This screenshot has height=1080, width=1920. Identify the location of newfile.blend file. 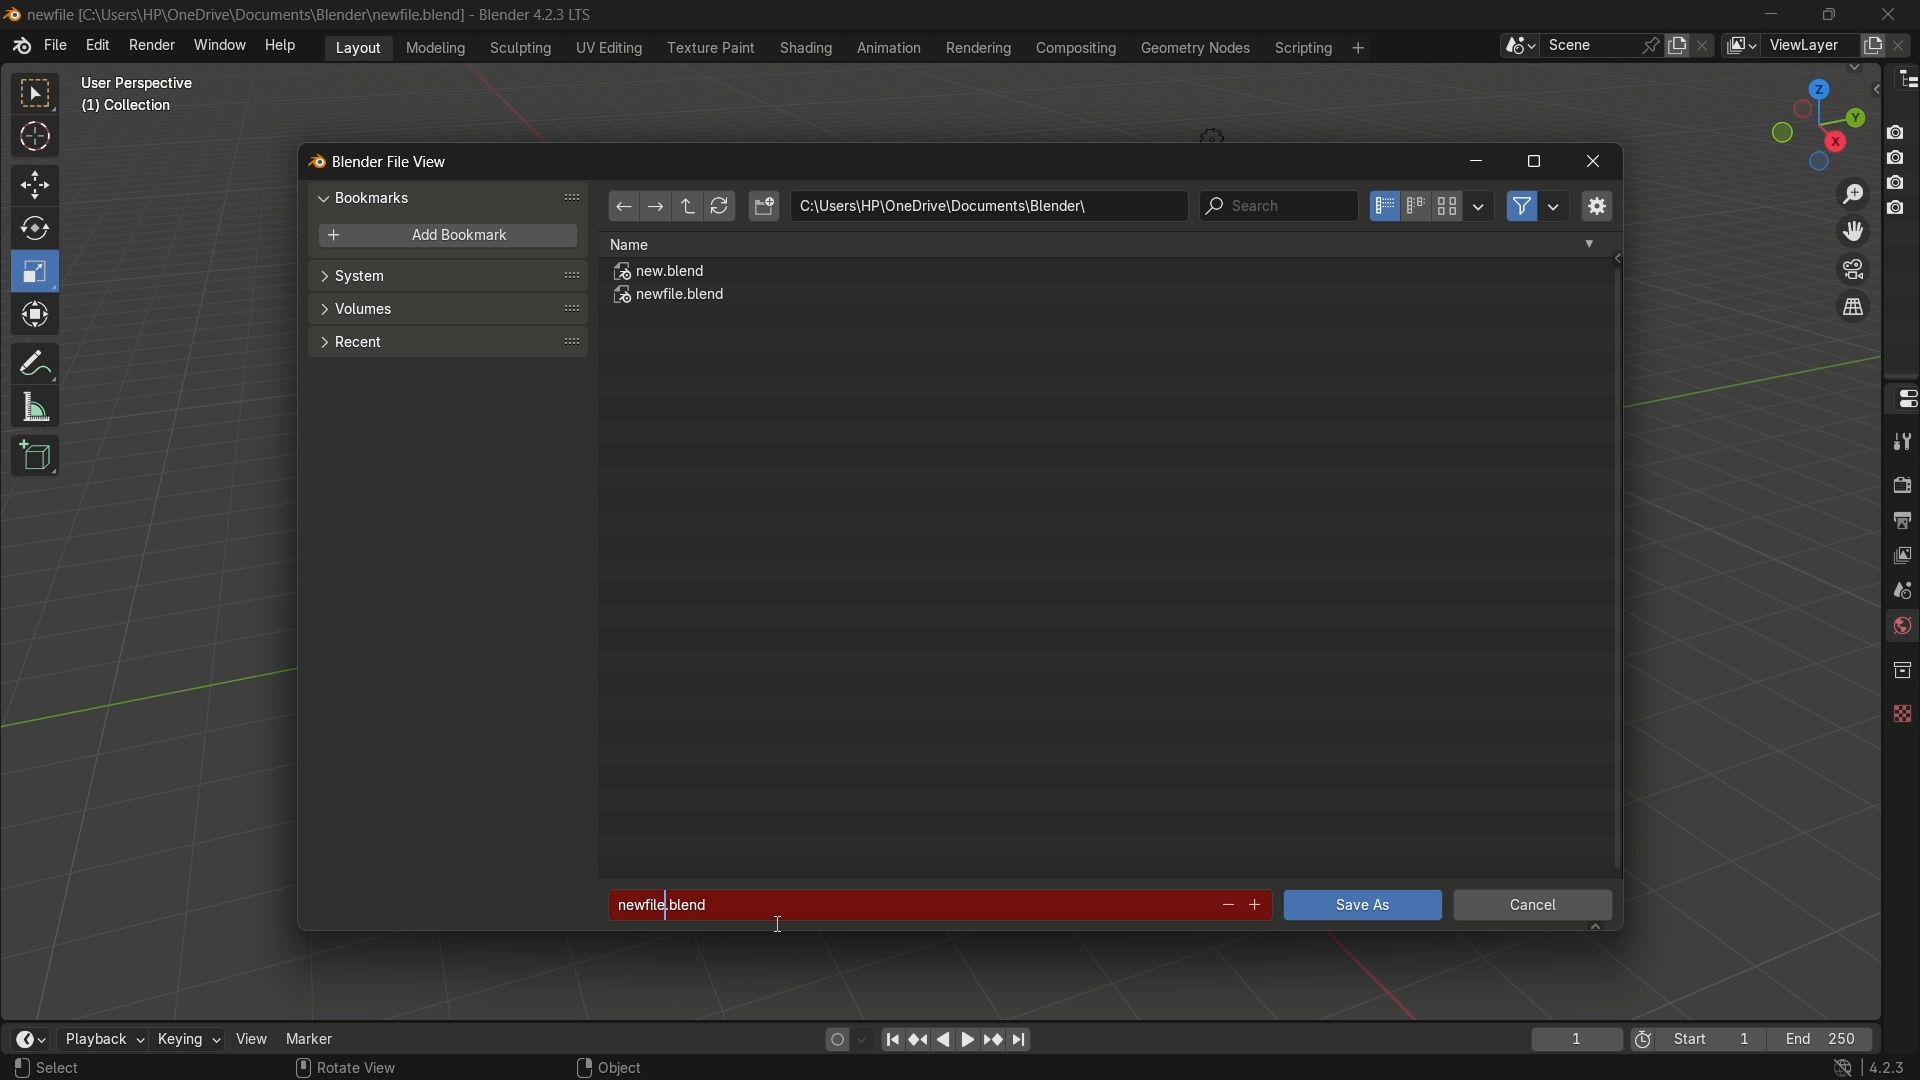
(671, 298).